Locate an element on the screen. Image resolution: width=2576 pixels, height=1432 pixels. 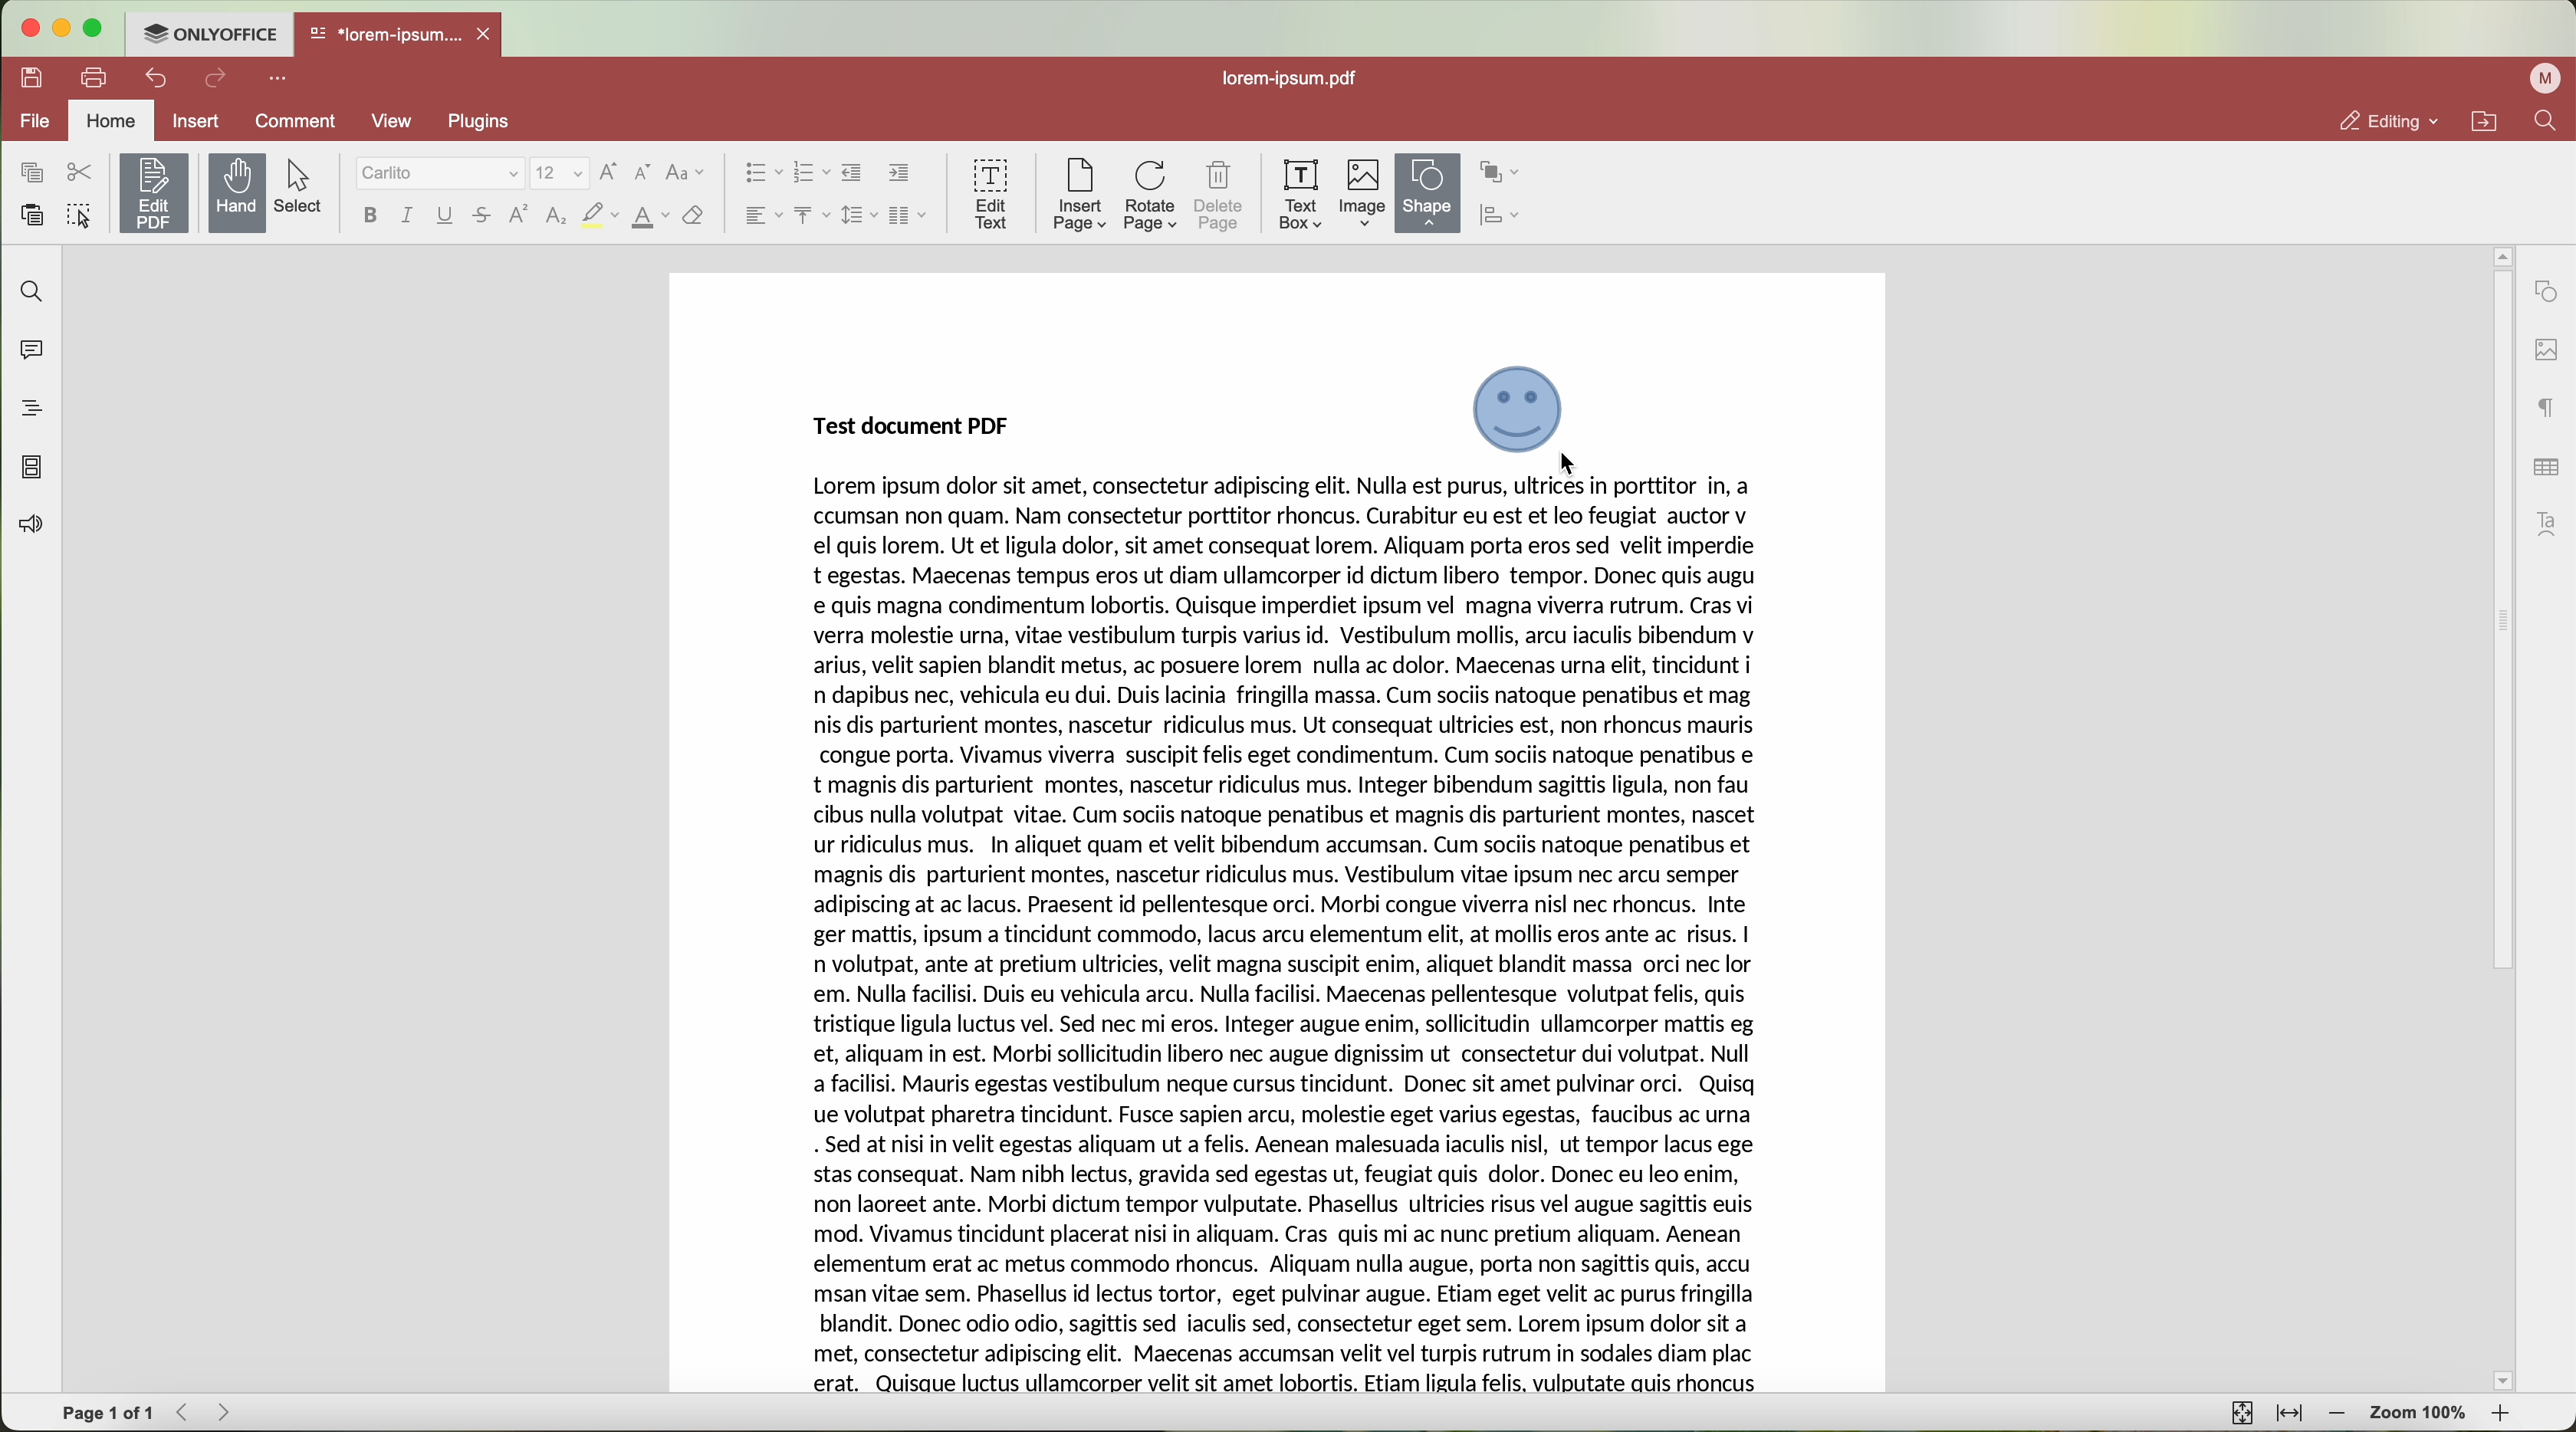
select all is located at coordinates (82, 219).